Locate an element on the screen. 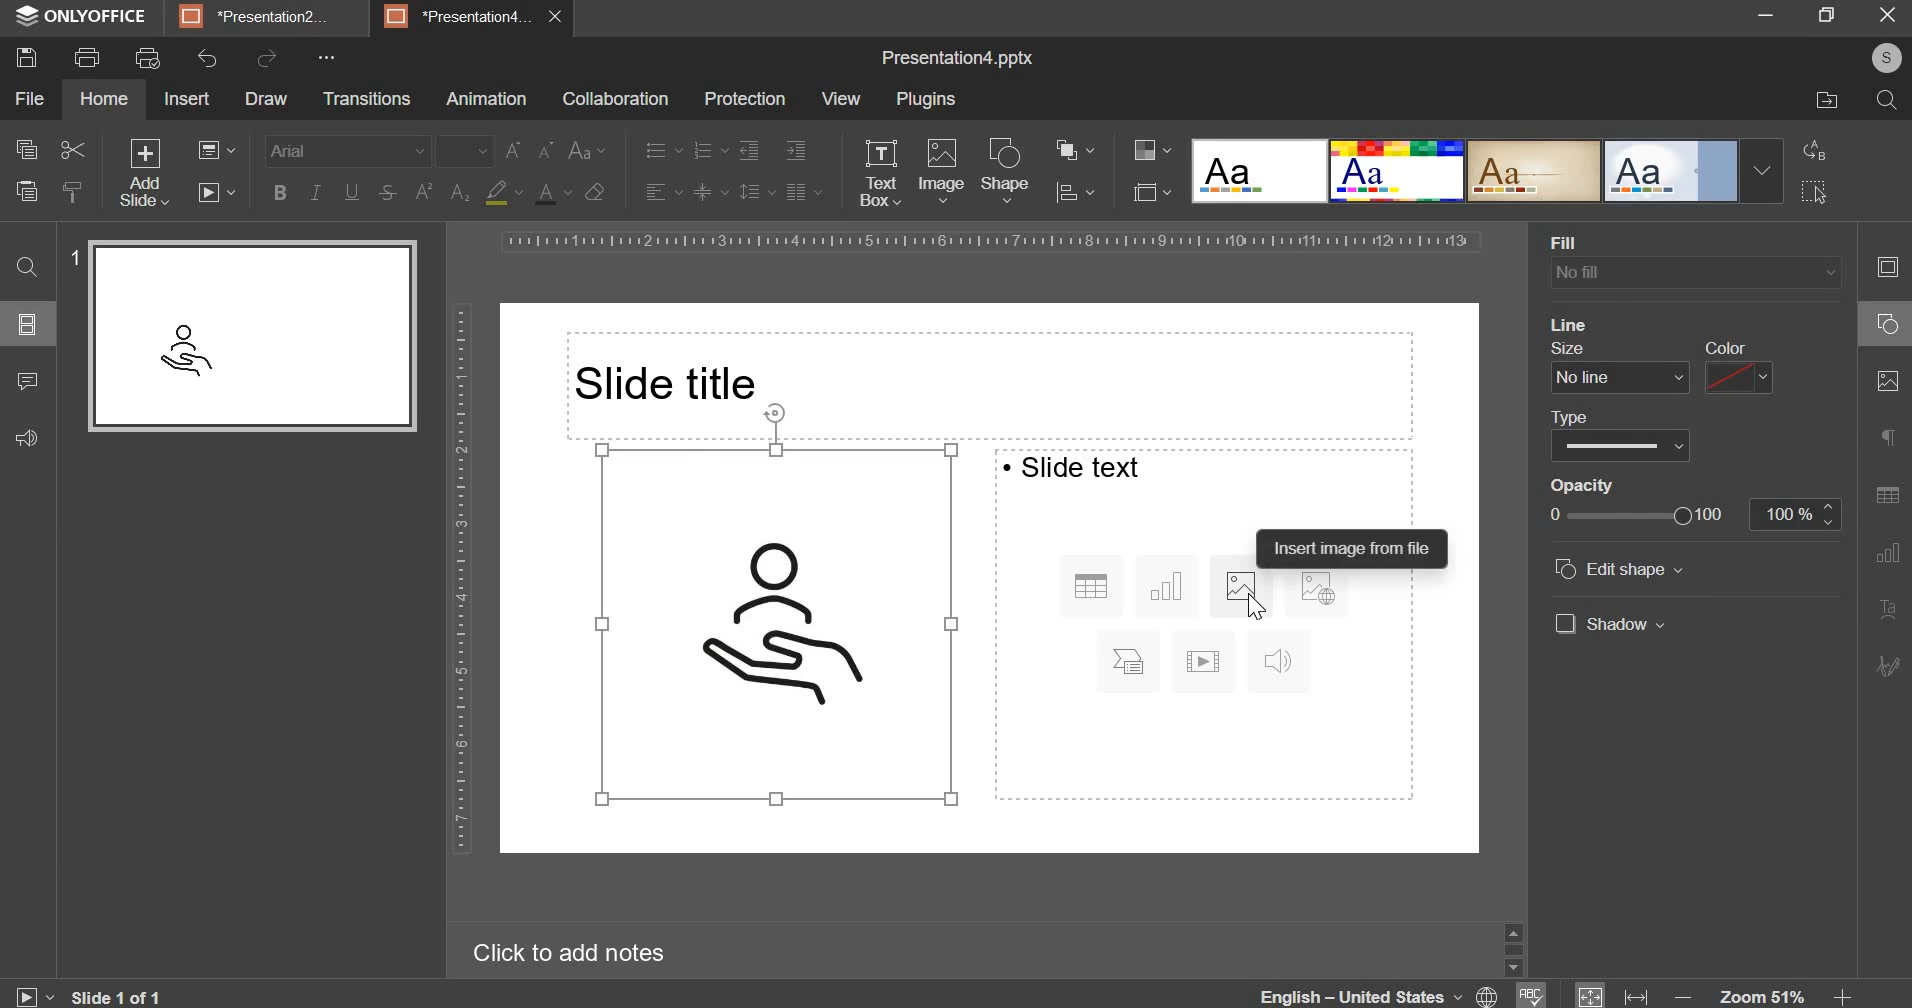 Image resolution: width=1912 pixels, height=1008 pixels. line size is located at coordinates (1619, 378).